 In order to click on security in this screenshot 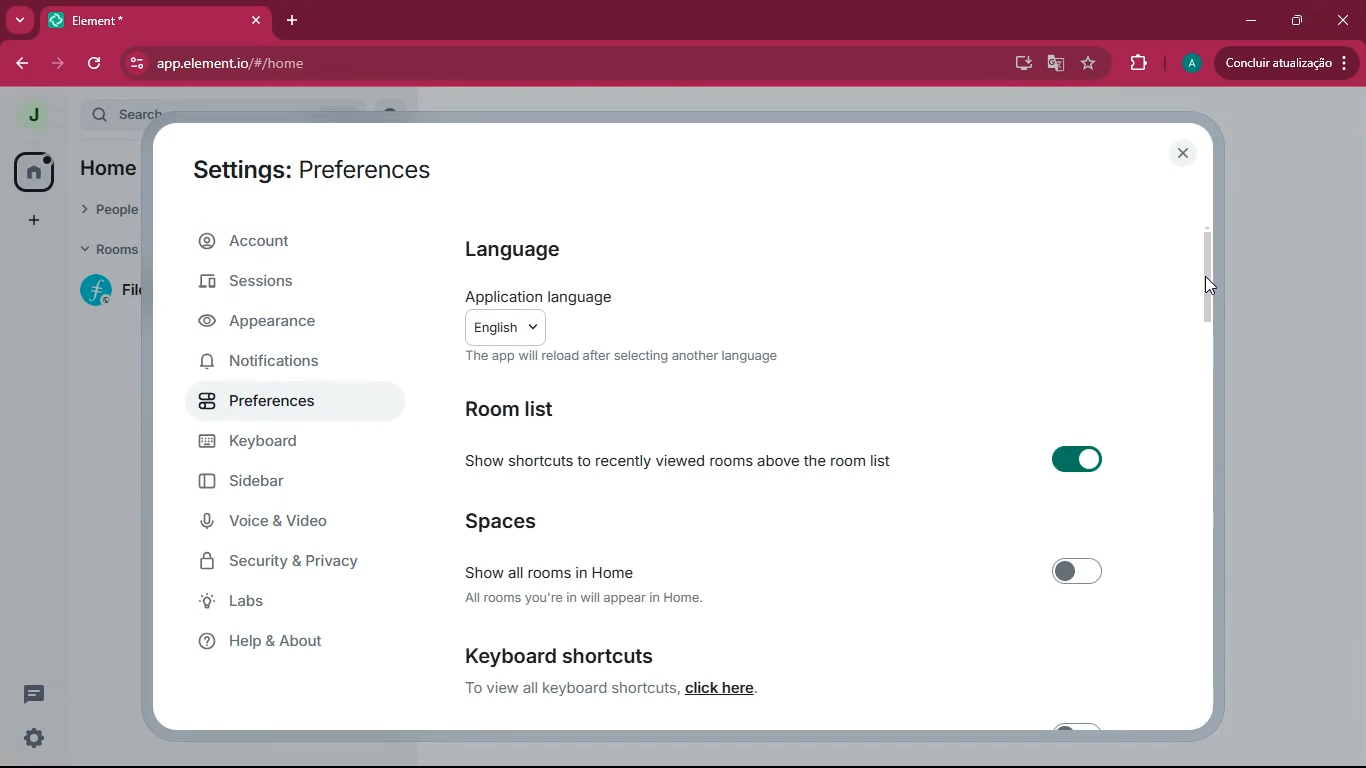, I will do `click(292, 563)`.